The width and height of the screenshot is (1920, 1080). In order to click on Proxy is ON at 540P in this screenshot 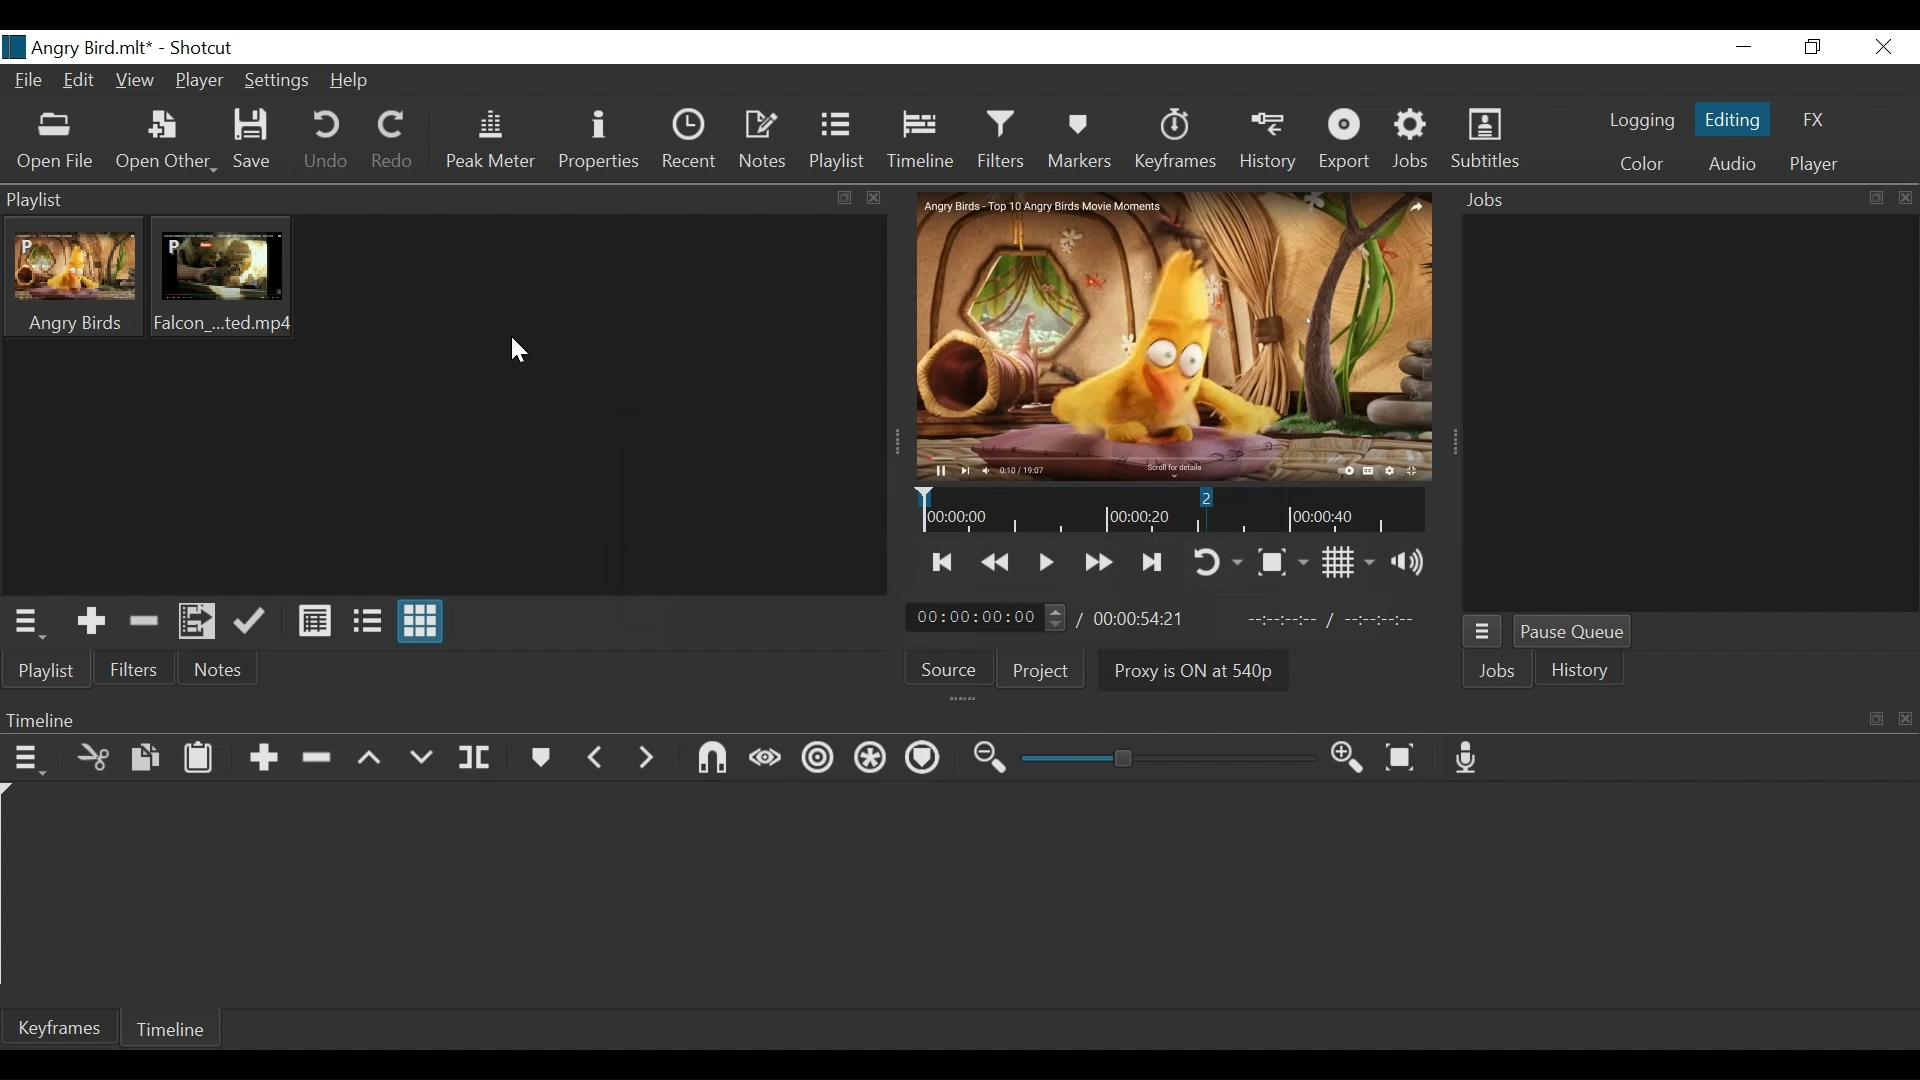, I will do `click(1195, 673)`.